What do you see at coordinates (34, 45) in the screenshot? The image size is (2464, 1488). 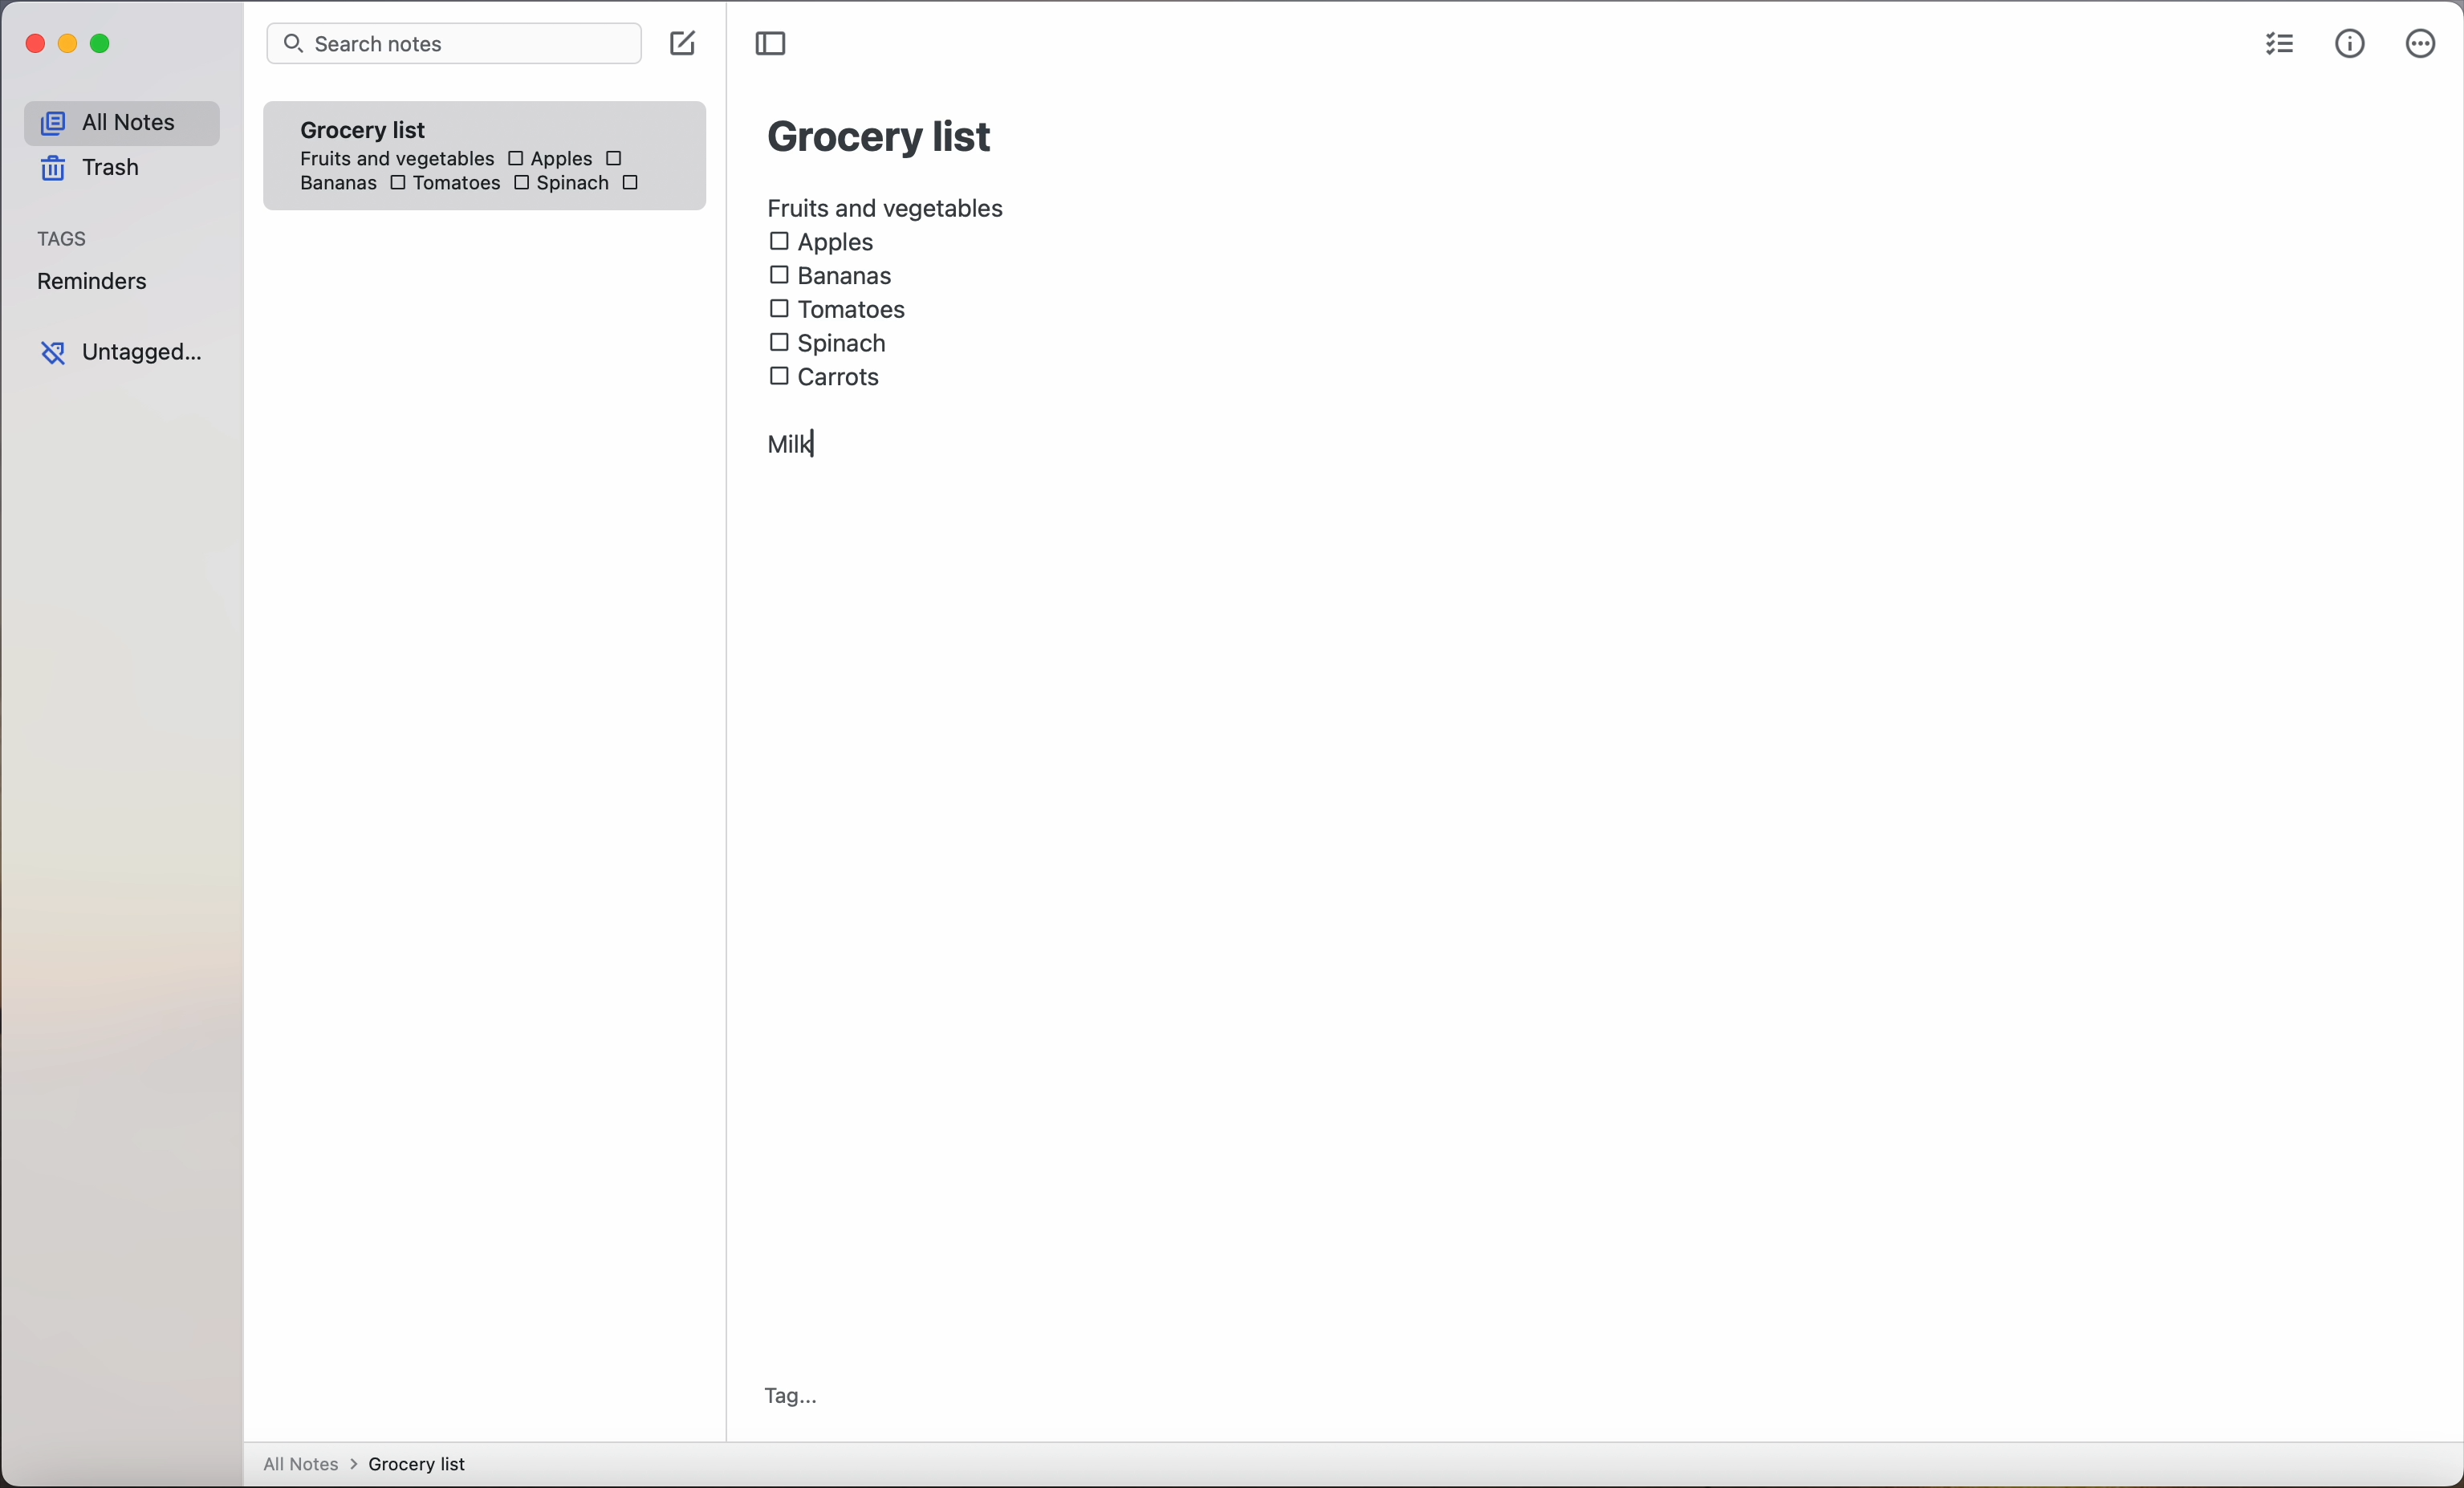 I see `close Simplenote` at bounding box center [34, 45].